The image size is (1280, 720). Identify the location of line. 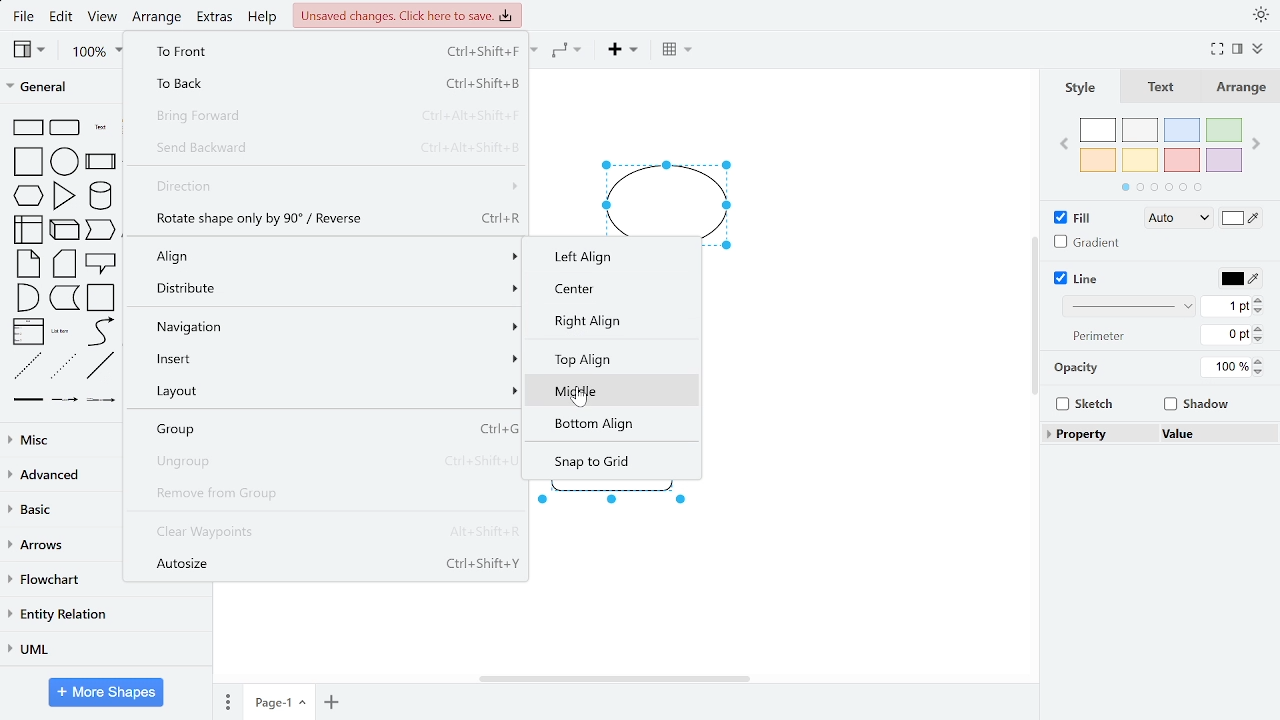
(101, 366).